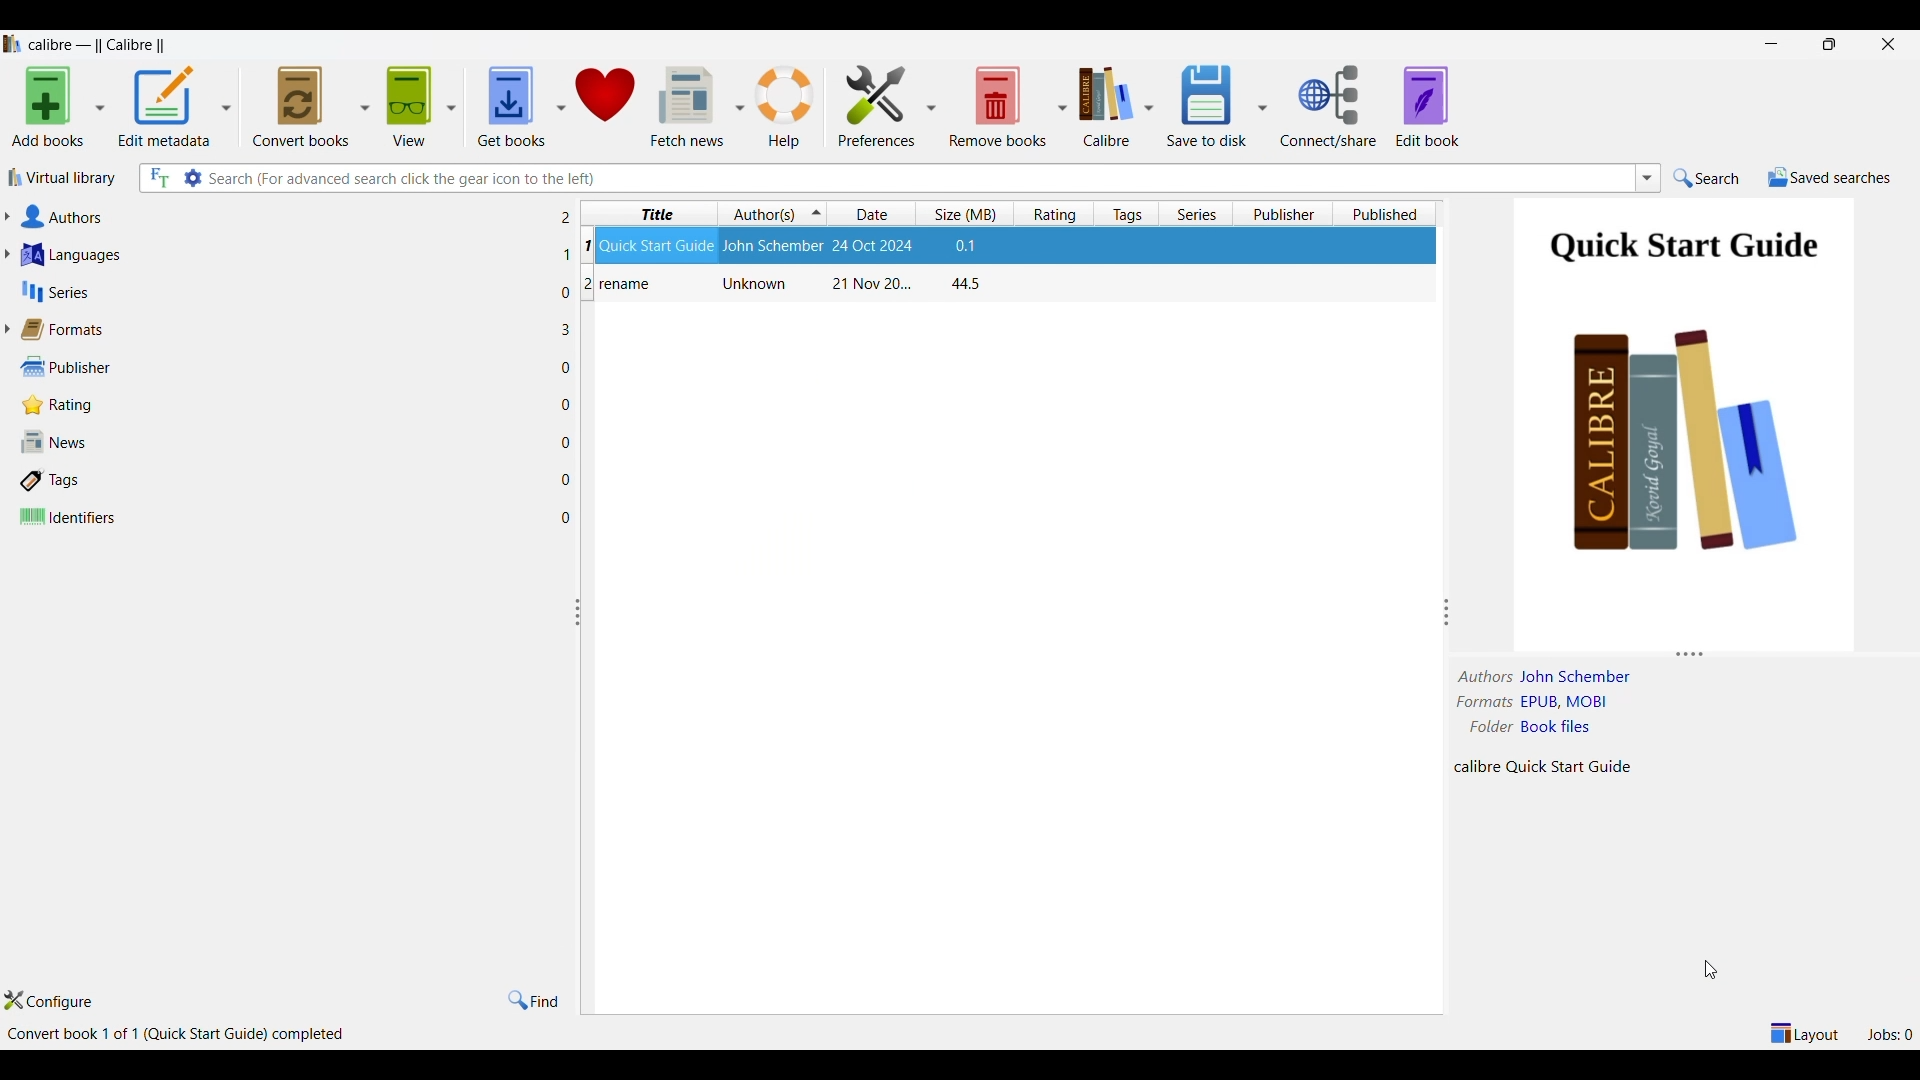  I want to click on Configure, so click(48, 1001).